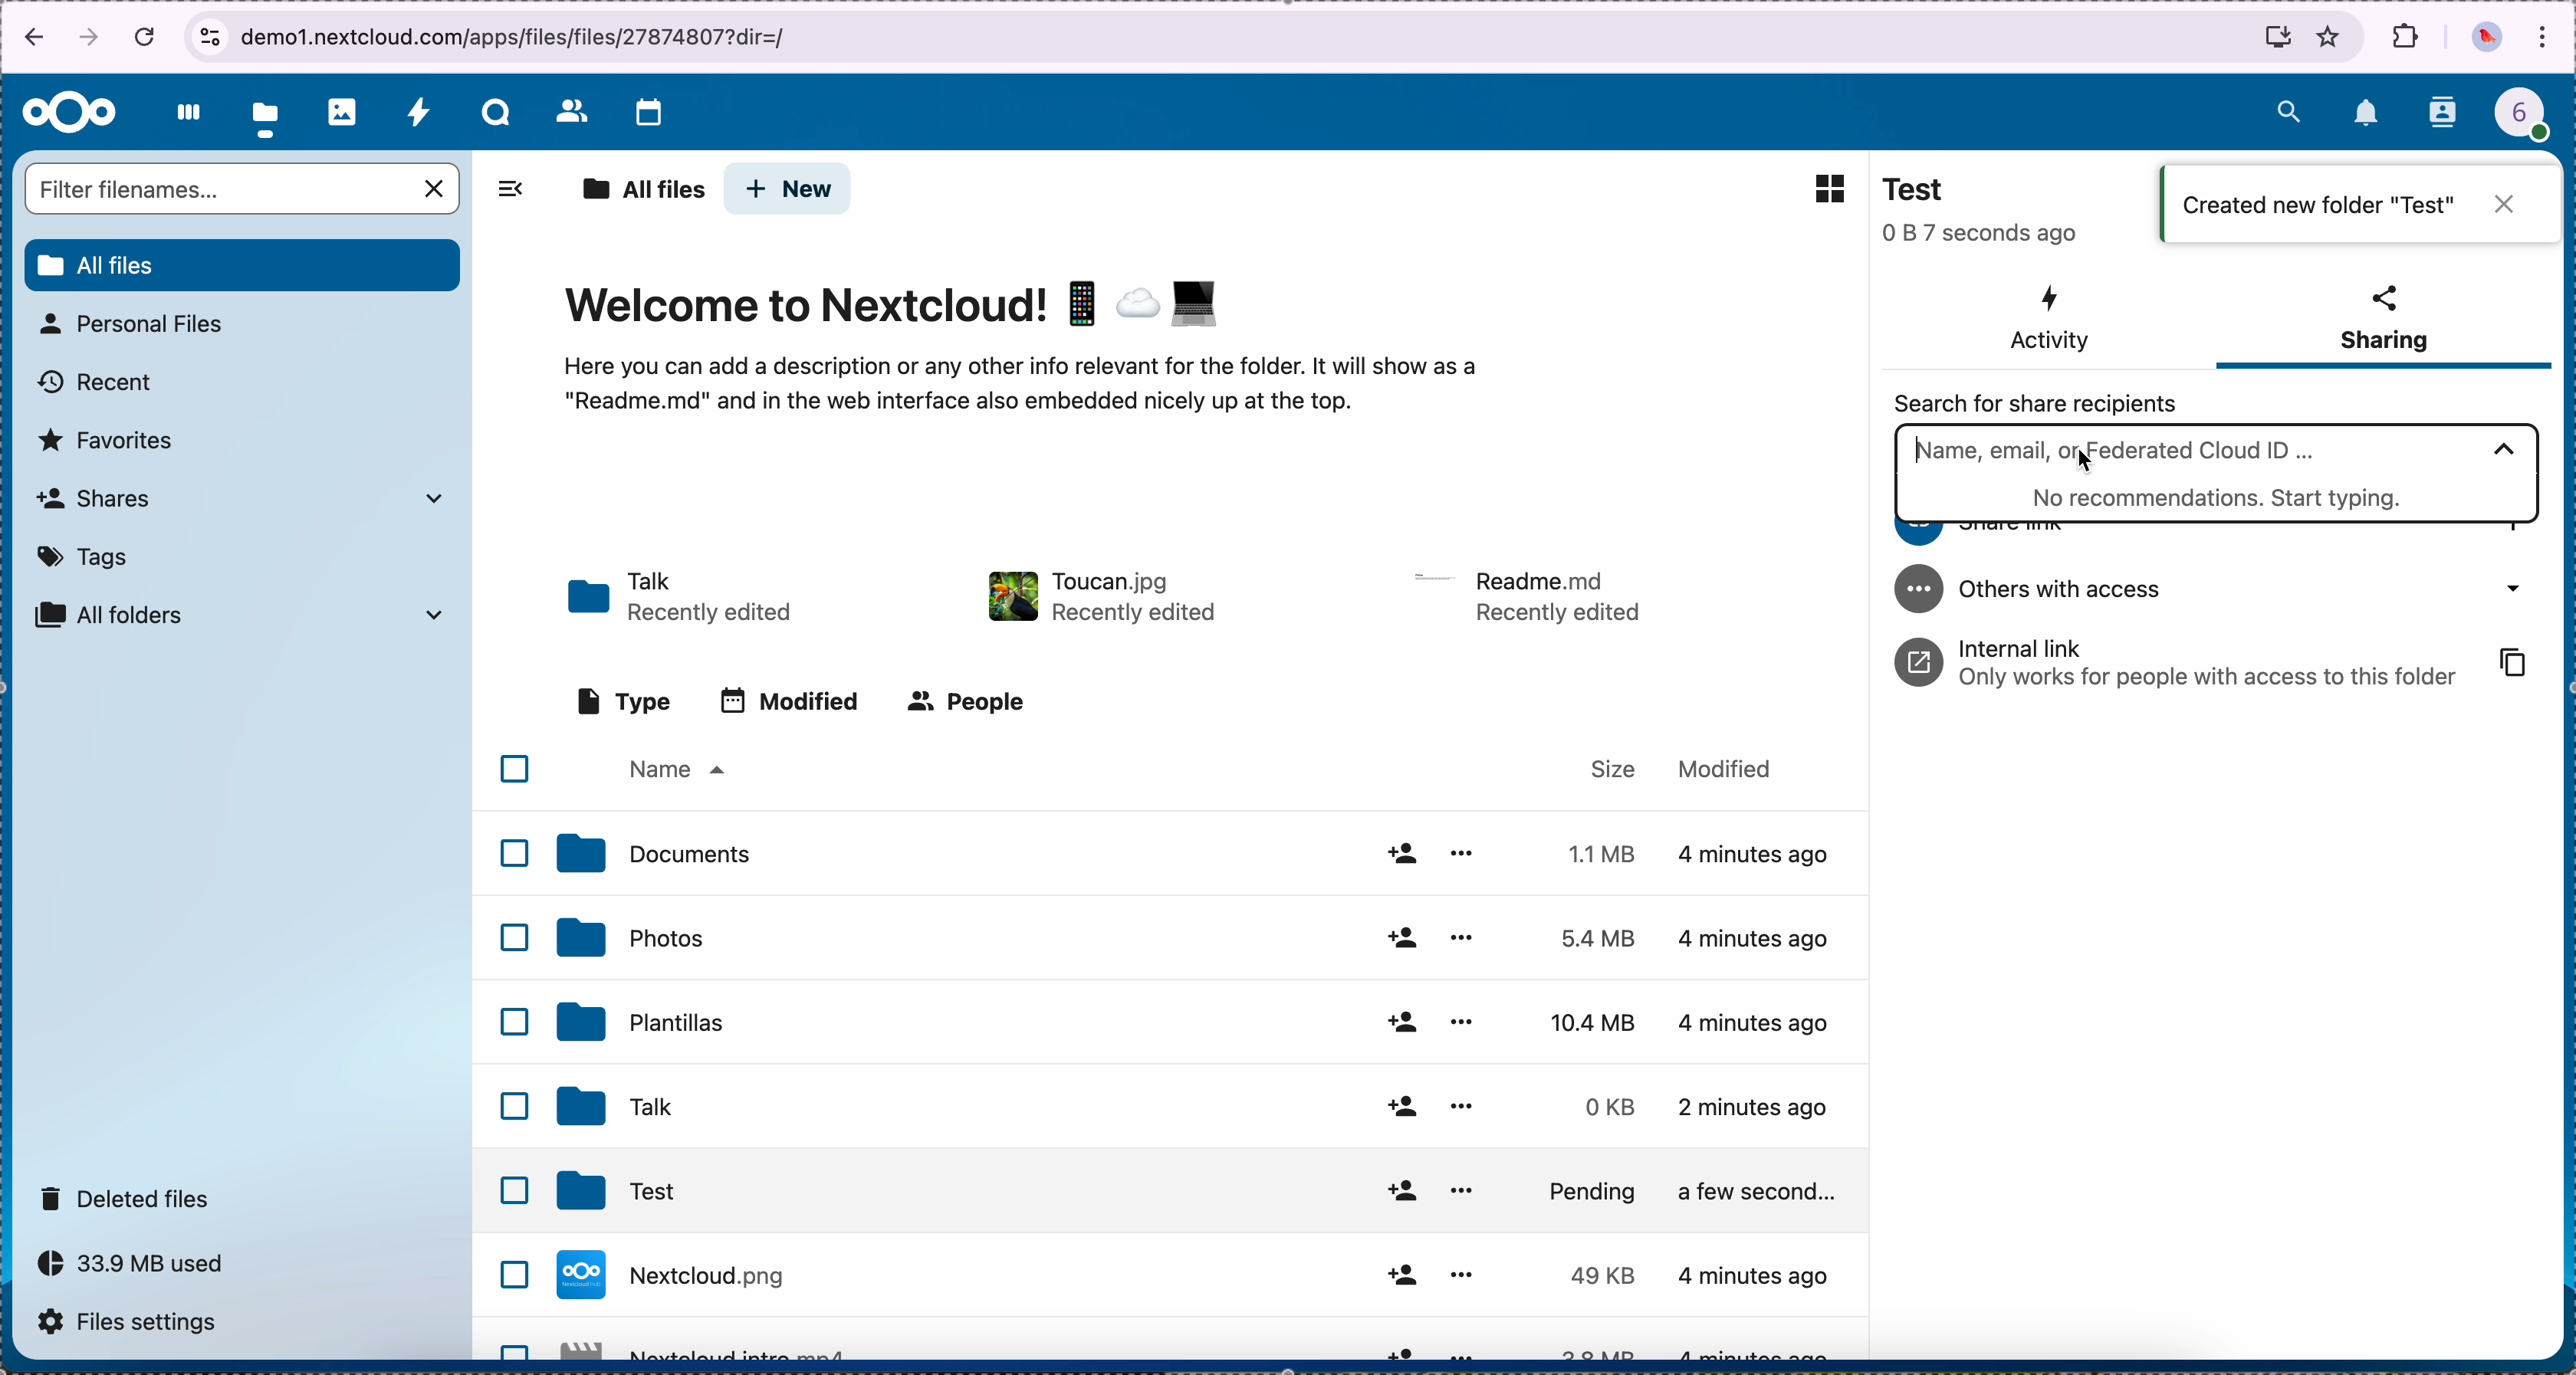 This screenshot has width=2576, height=1375. What do you see at coordinates (418, 111) in the screenshot?
I see `activity` at bounding box center [418, 111].